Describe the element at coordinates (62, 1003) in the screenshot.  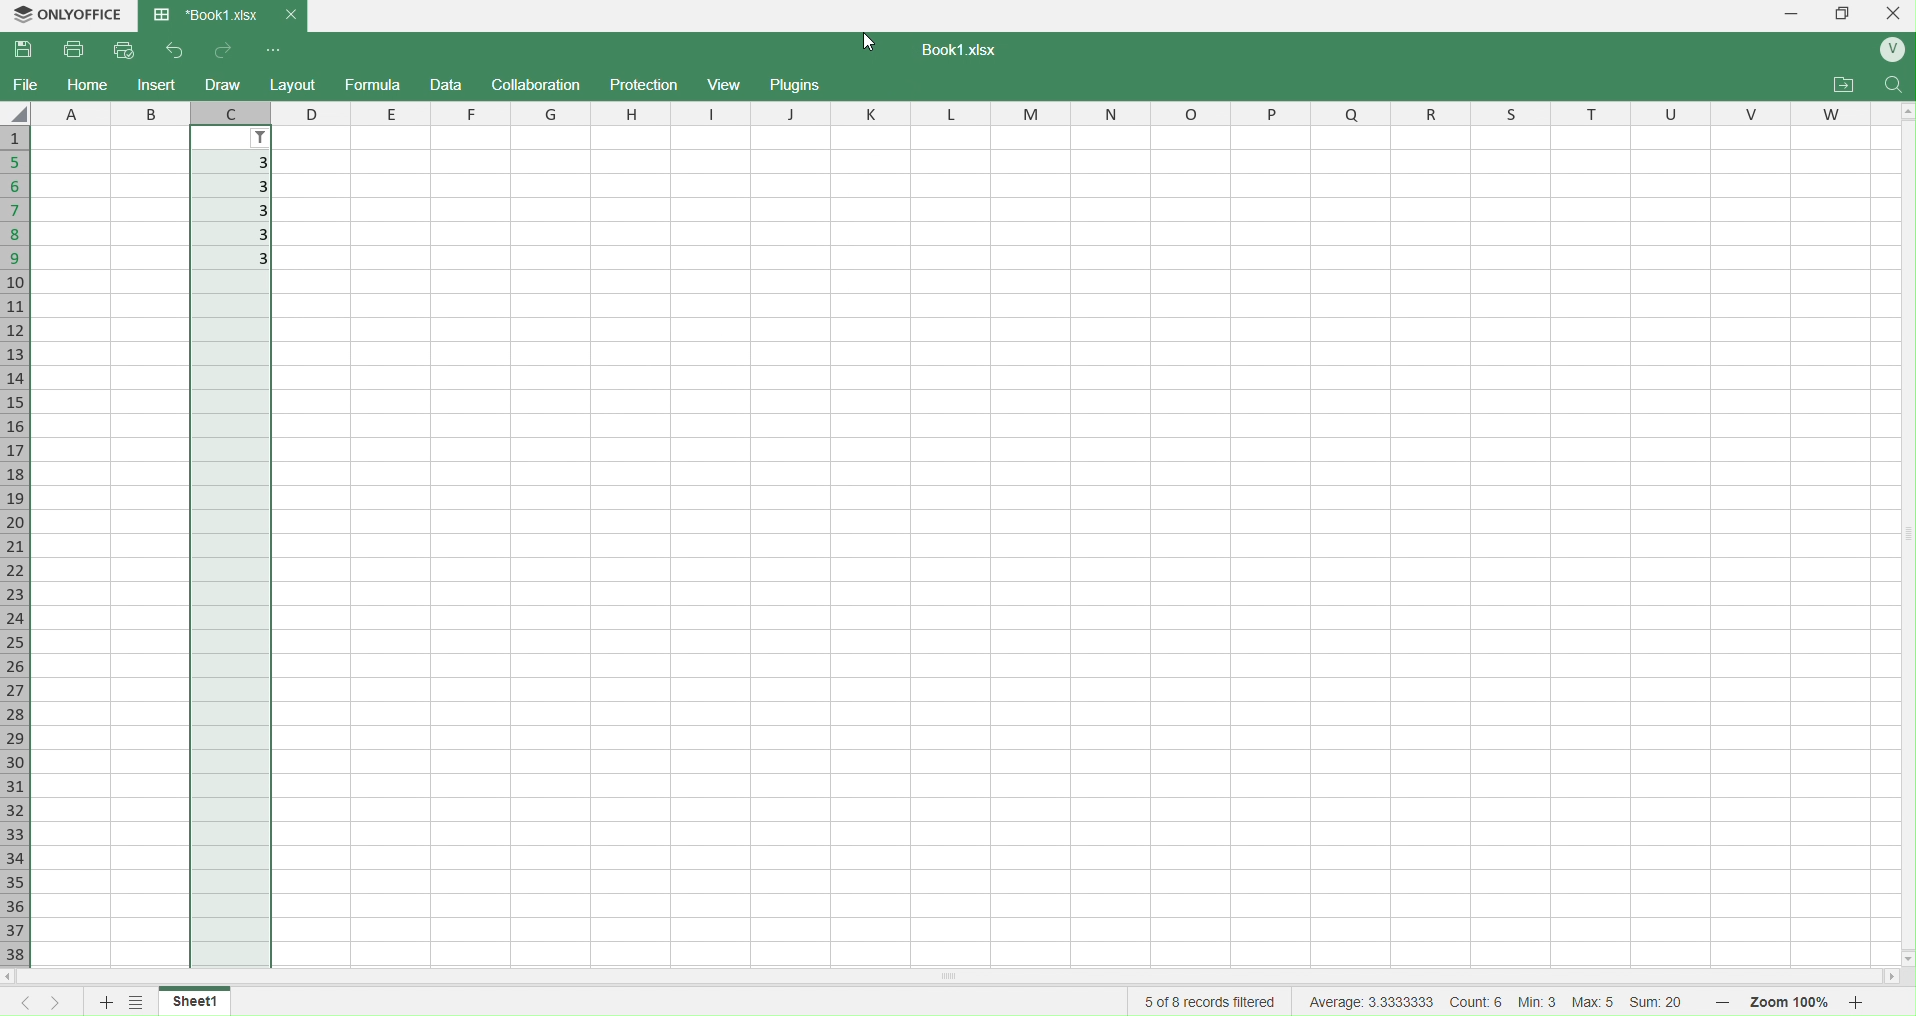
I see `next sheet` at that location.